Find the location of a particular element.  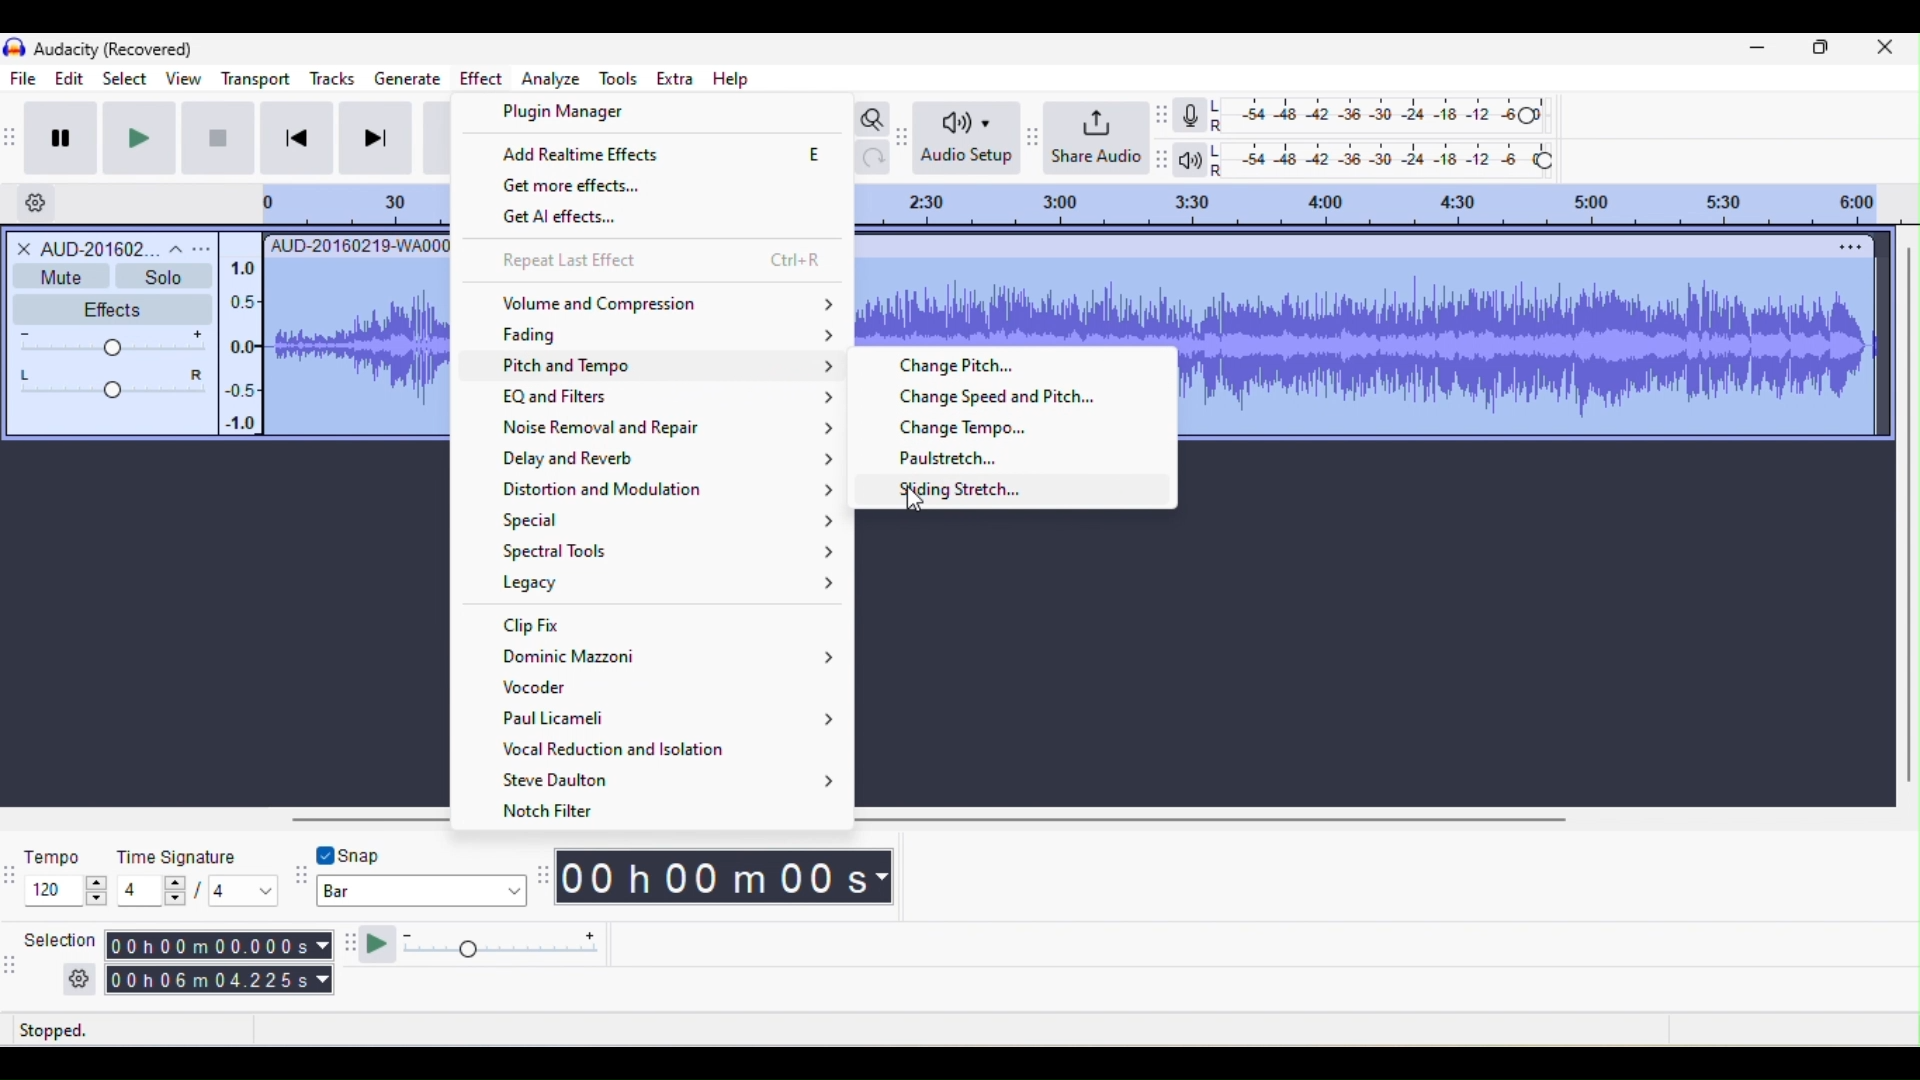

00 h 00 m 00.000 s is located at coordinates (219, 945).